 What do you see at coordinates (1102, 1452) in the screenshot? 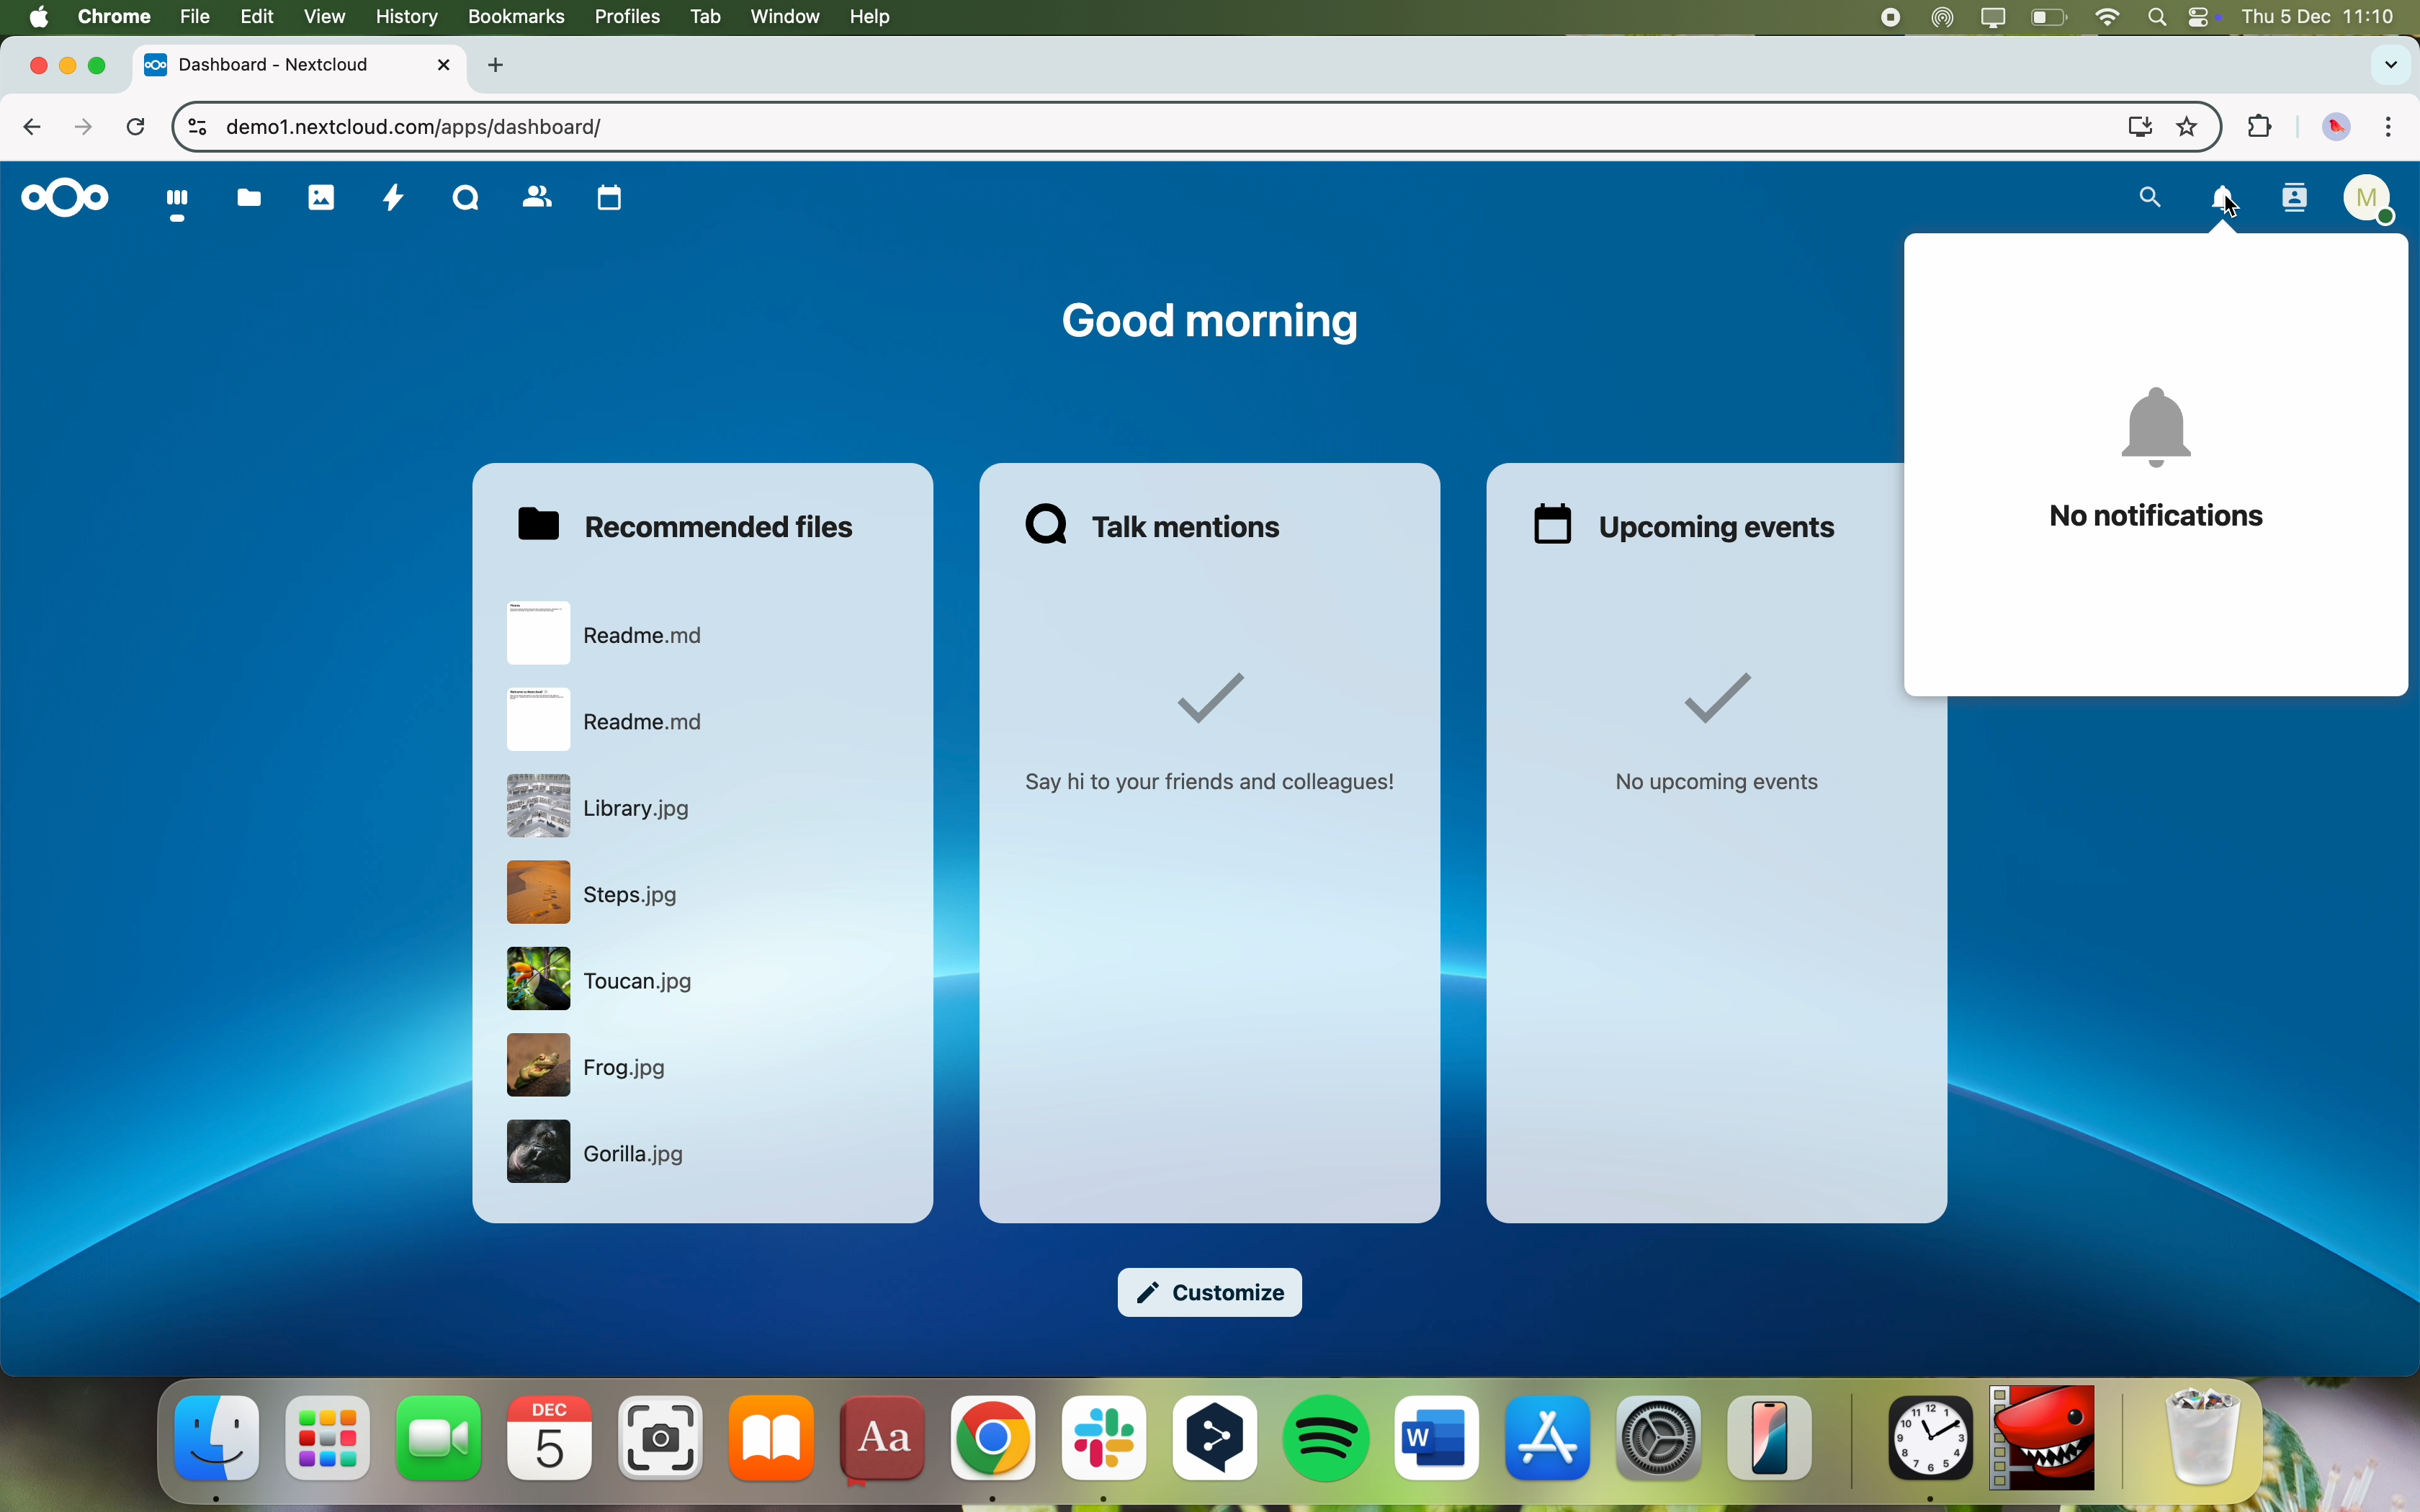
I see `Slack` at bounding box center [1102, 1452].